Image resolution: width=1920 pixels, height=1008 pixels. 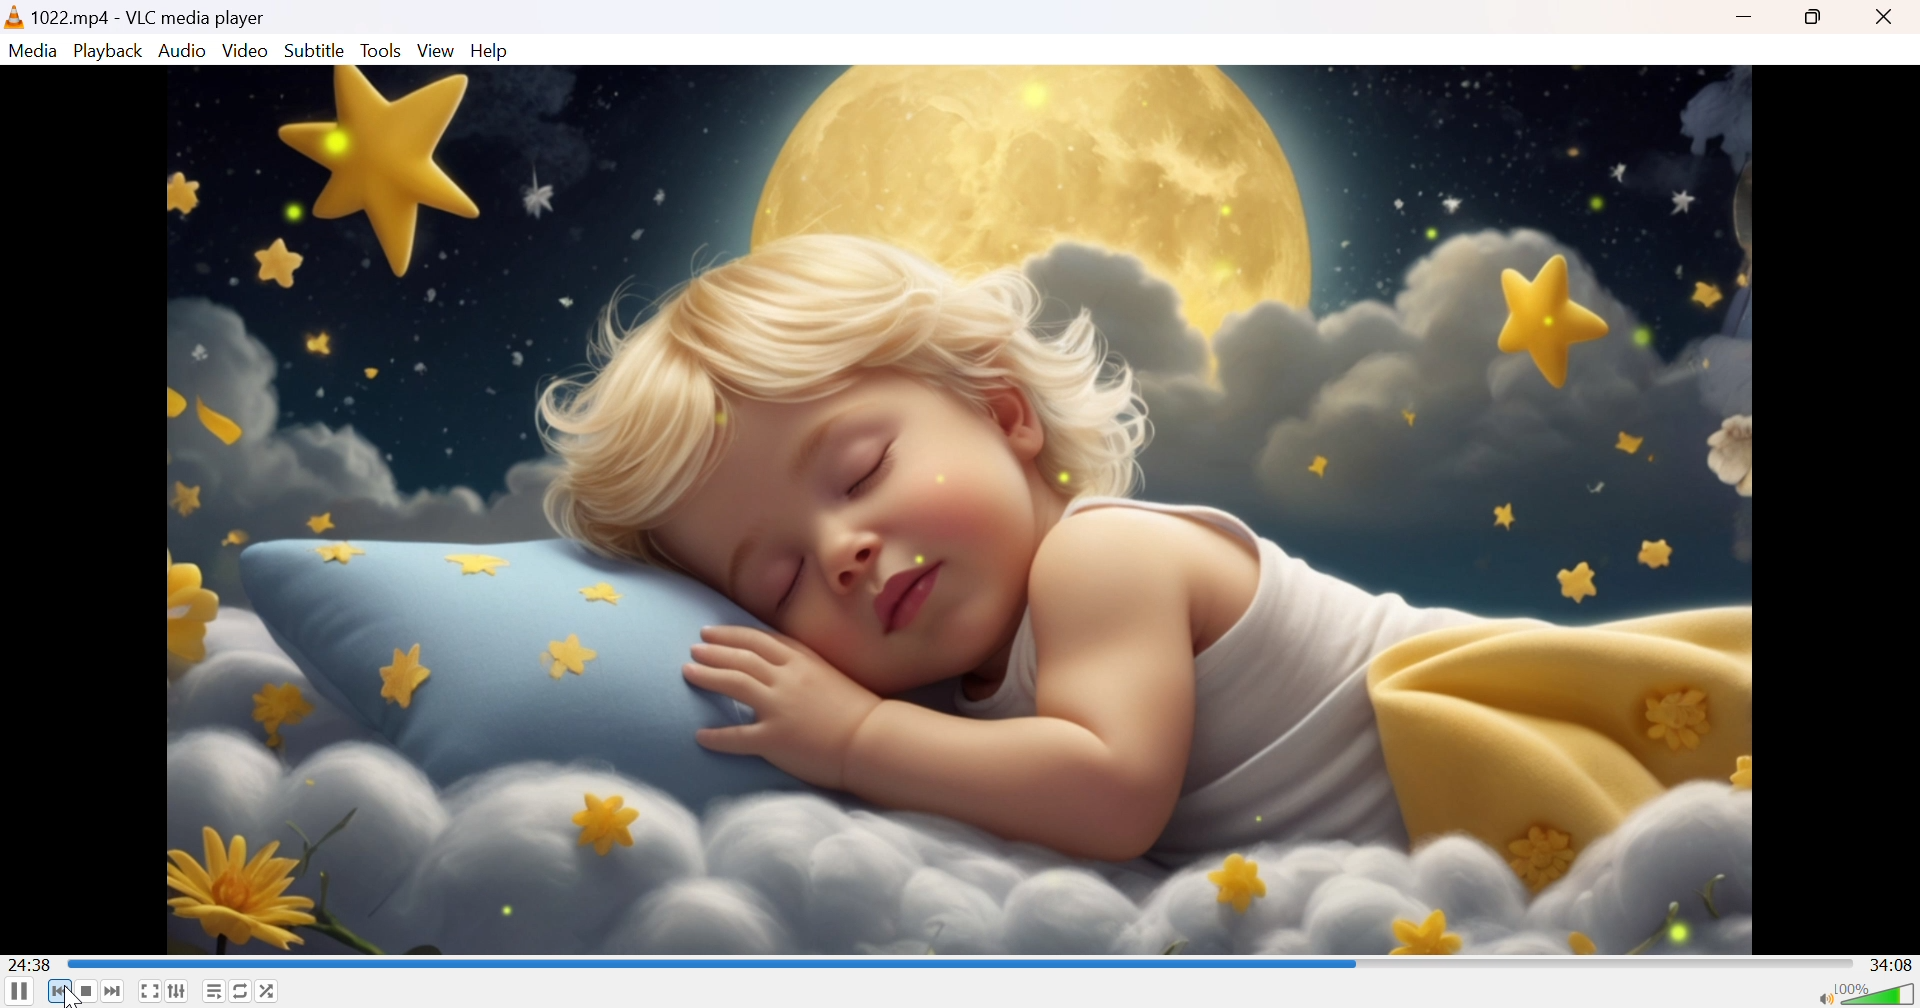 I want to click on 24:08, so click(x=35, y=965).